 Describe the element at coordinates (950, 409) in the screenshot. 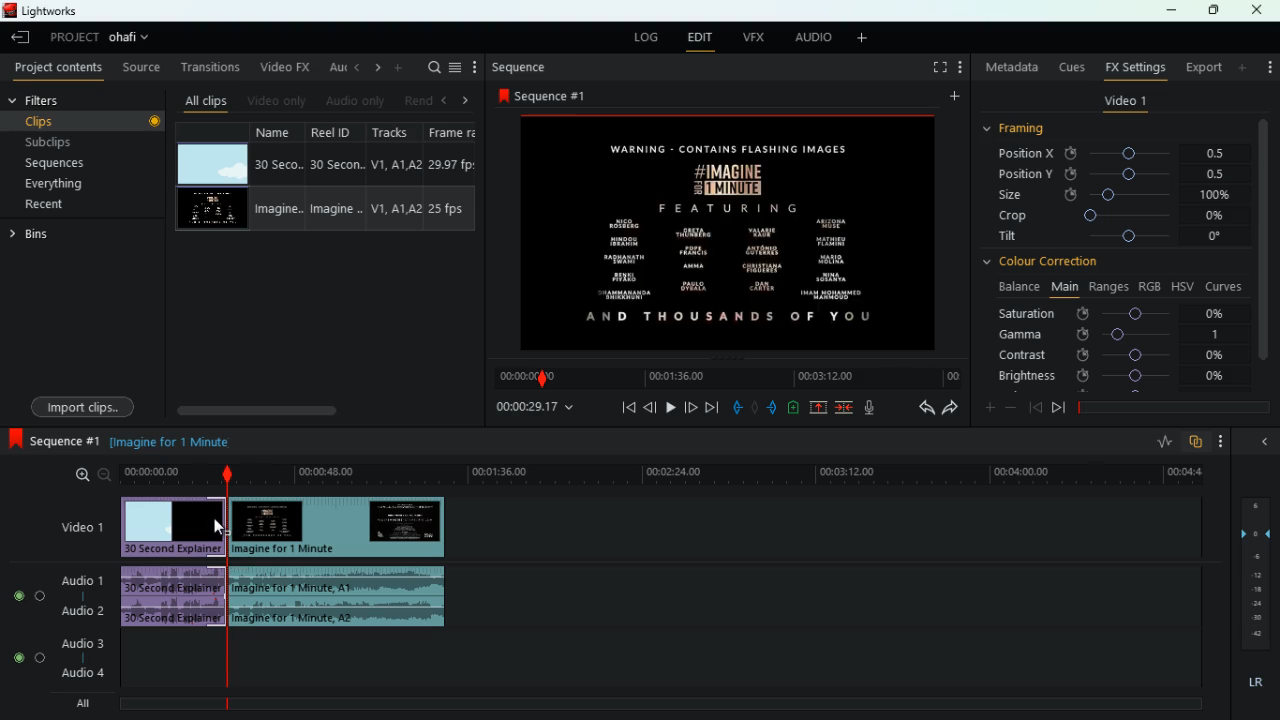

I see `forward` at that location.